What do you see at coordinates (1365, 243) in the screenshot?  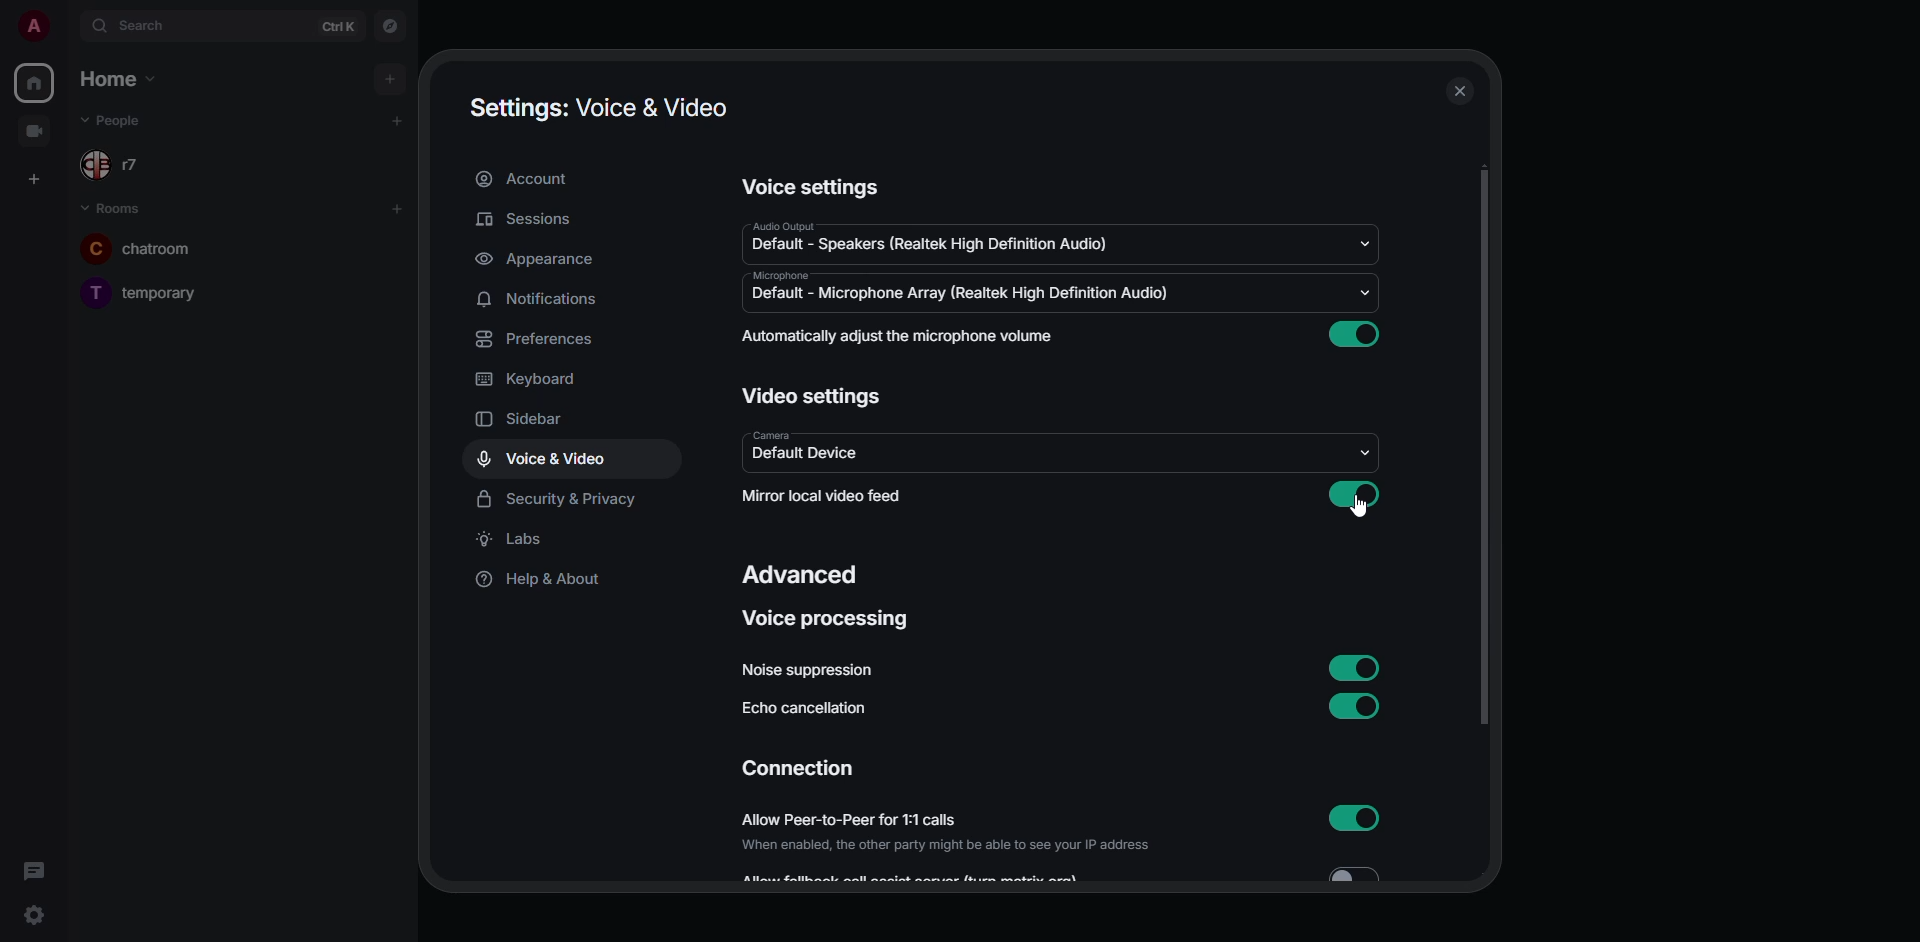 I see `drop down` at bounding box center [1365, 243].